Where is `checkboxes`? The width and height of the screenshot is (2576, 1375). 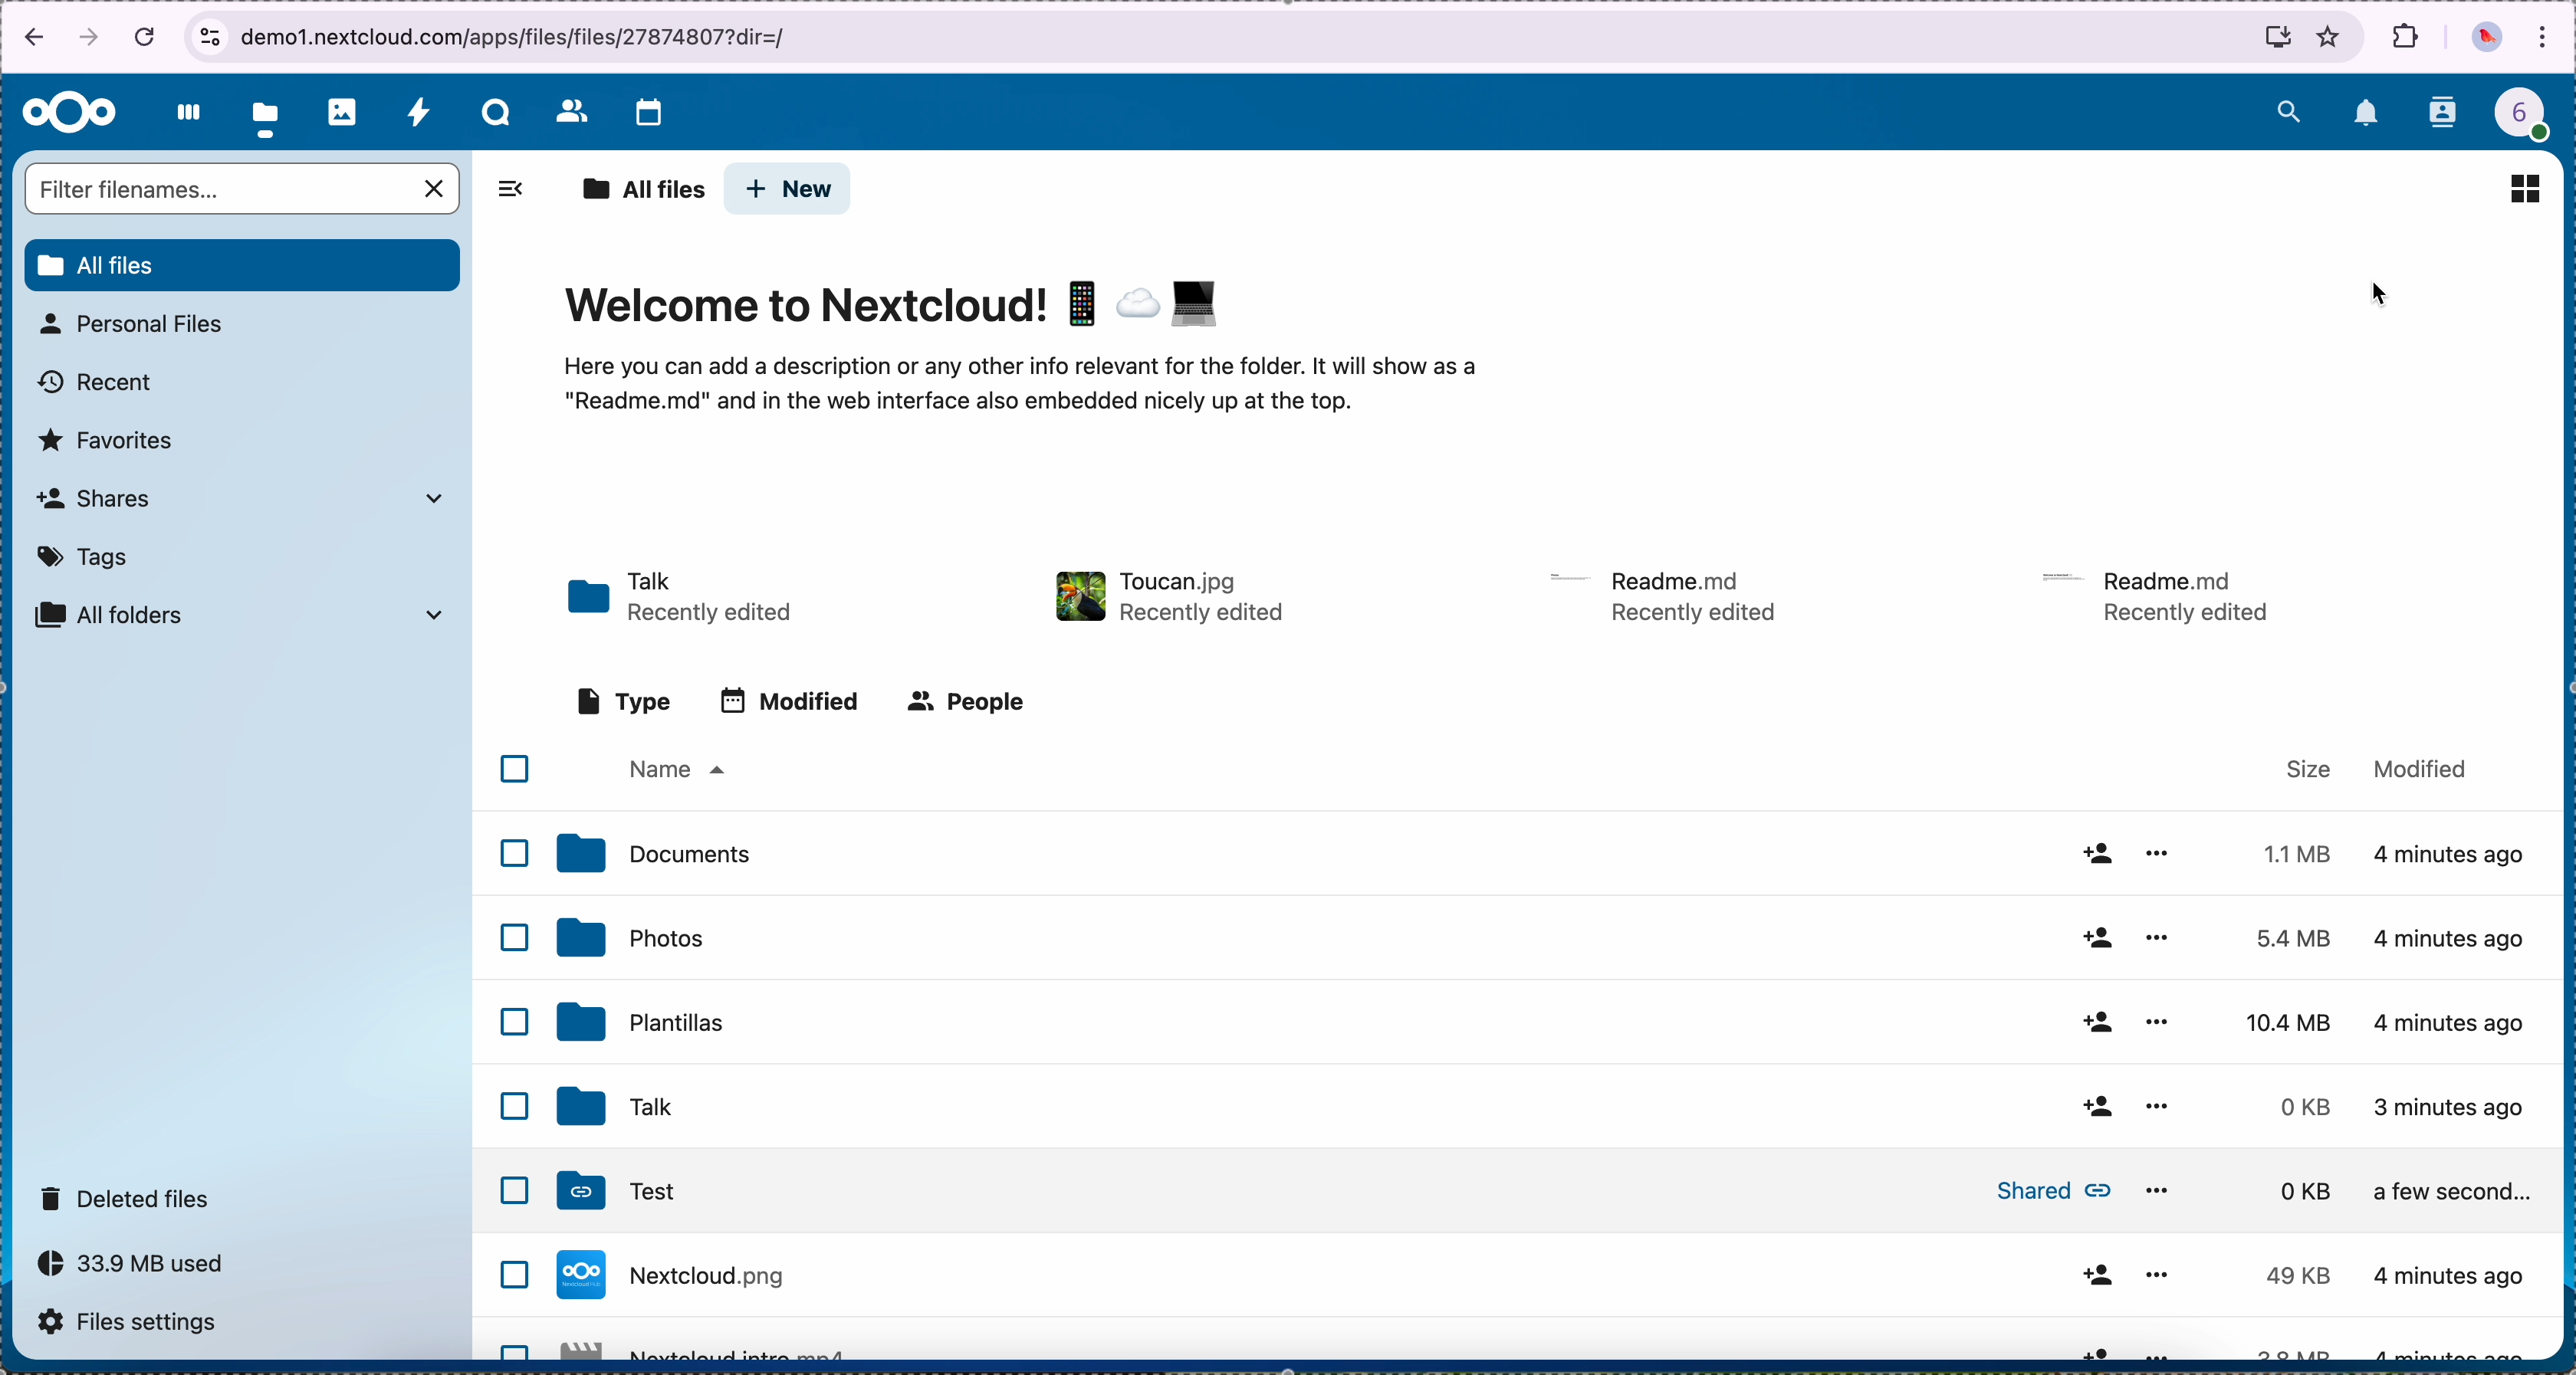 checkboxes is located at coordinates (512, 1053).